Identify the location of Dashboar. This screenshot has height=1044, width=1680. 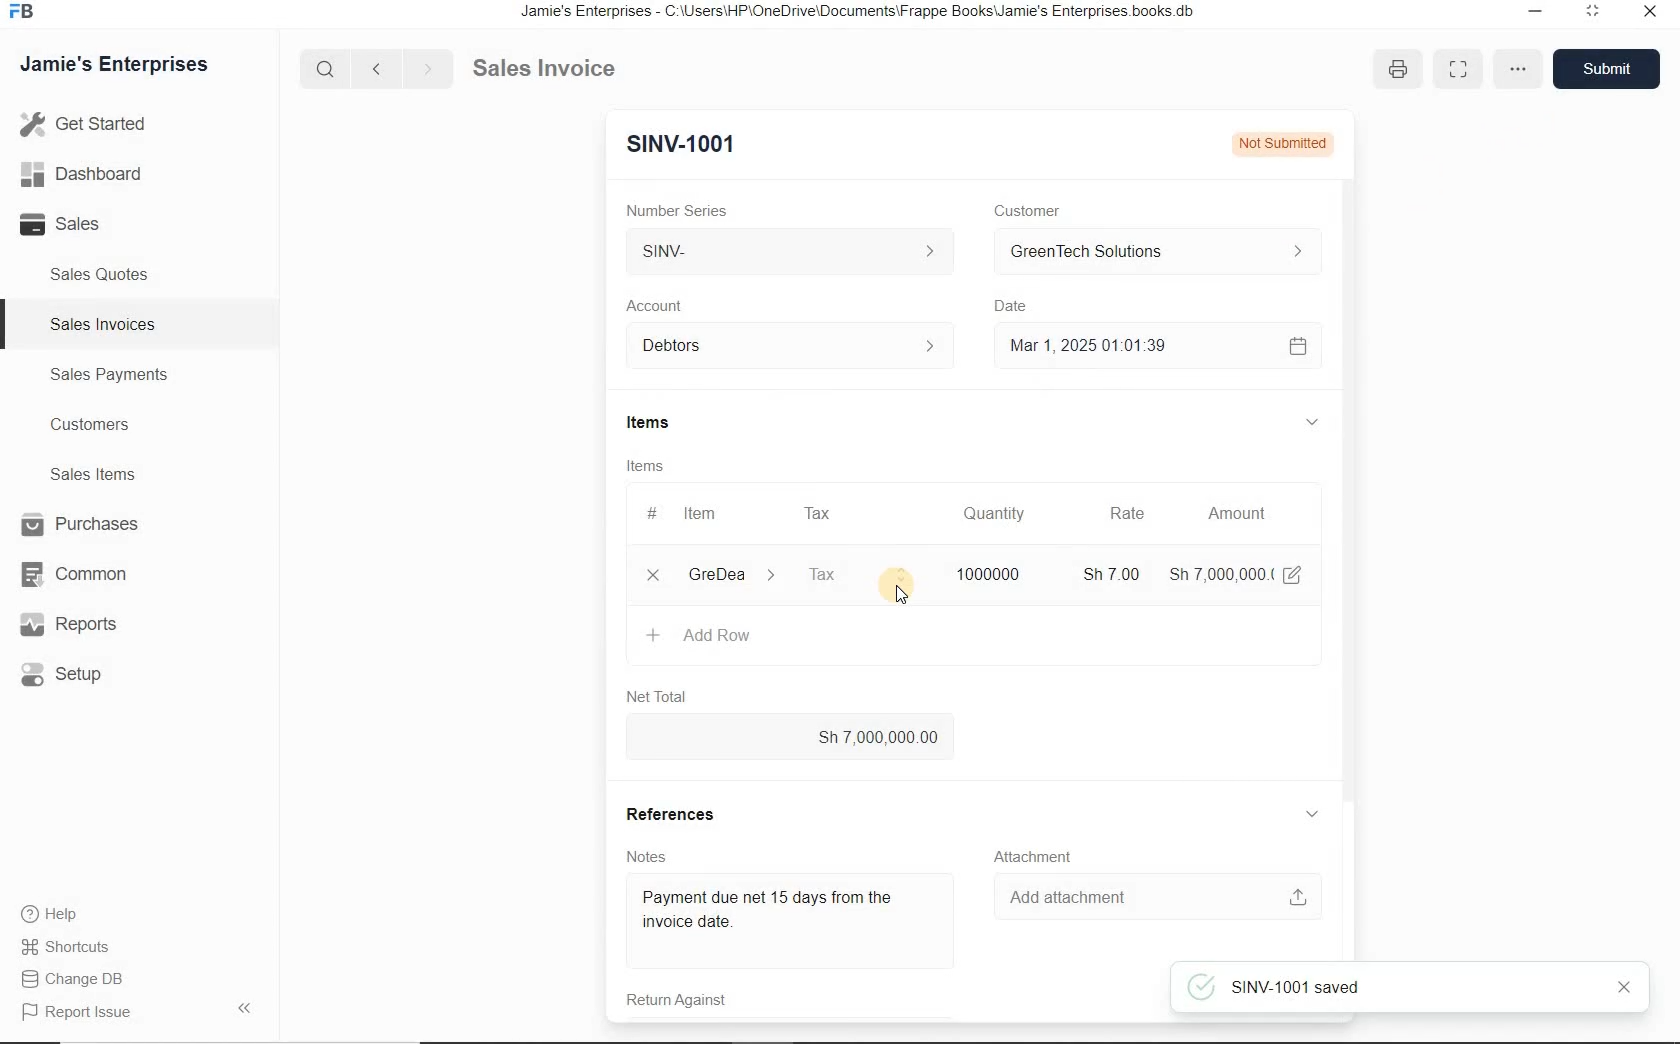
(82, 173).